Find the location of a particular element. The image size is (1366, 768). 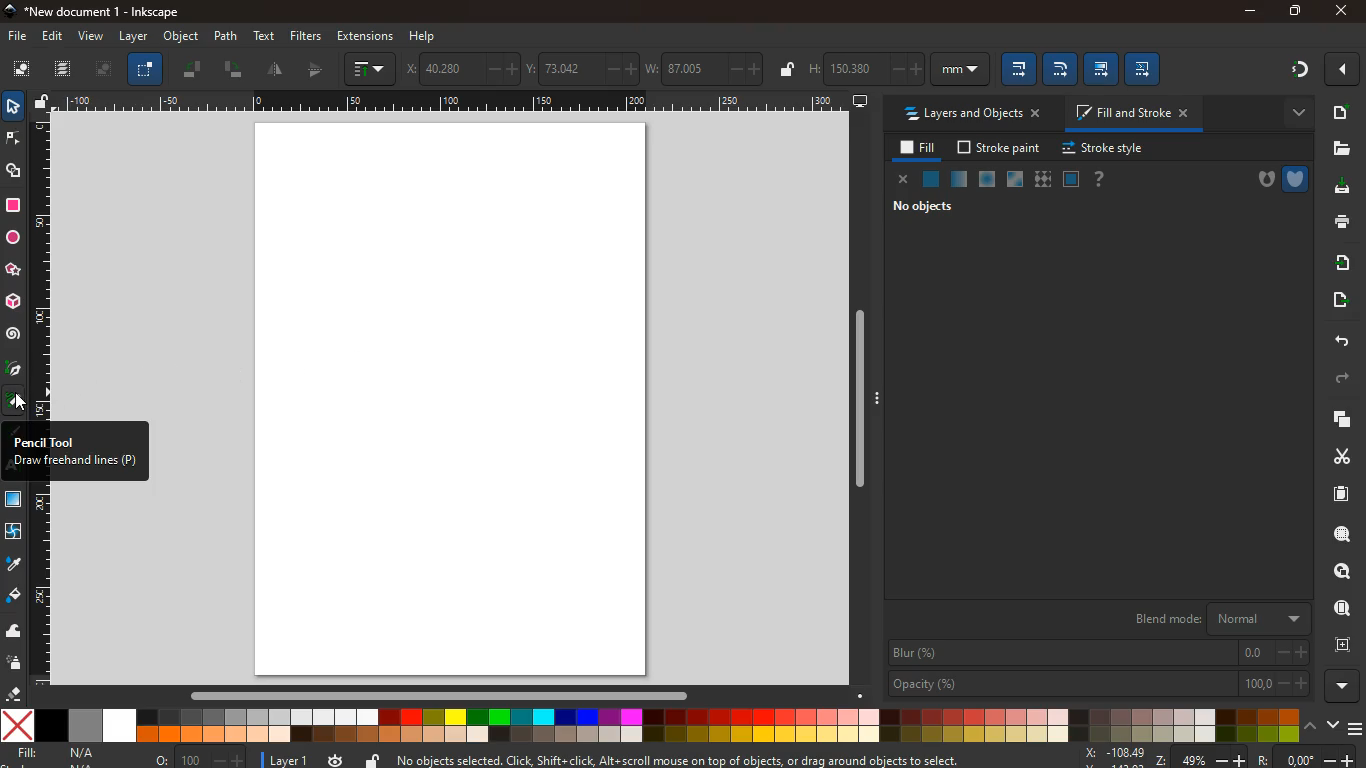

forward is located at coordinates (1343, 381).